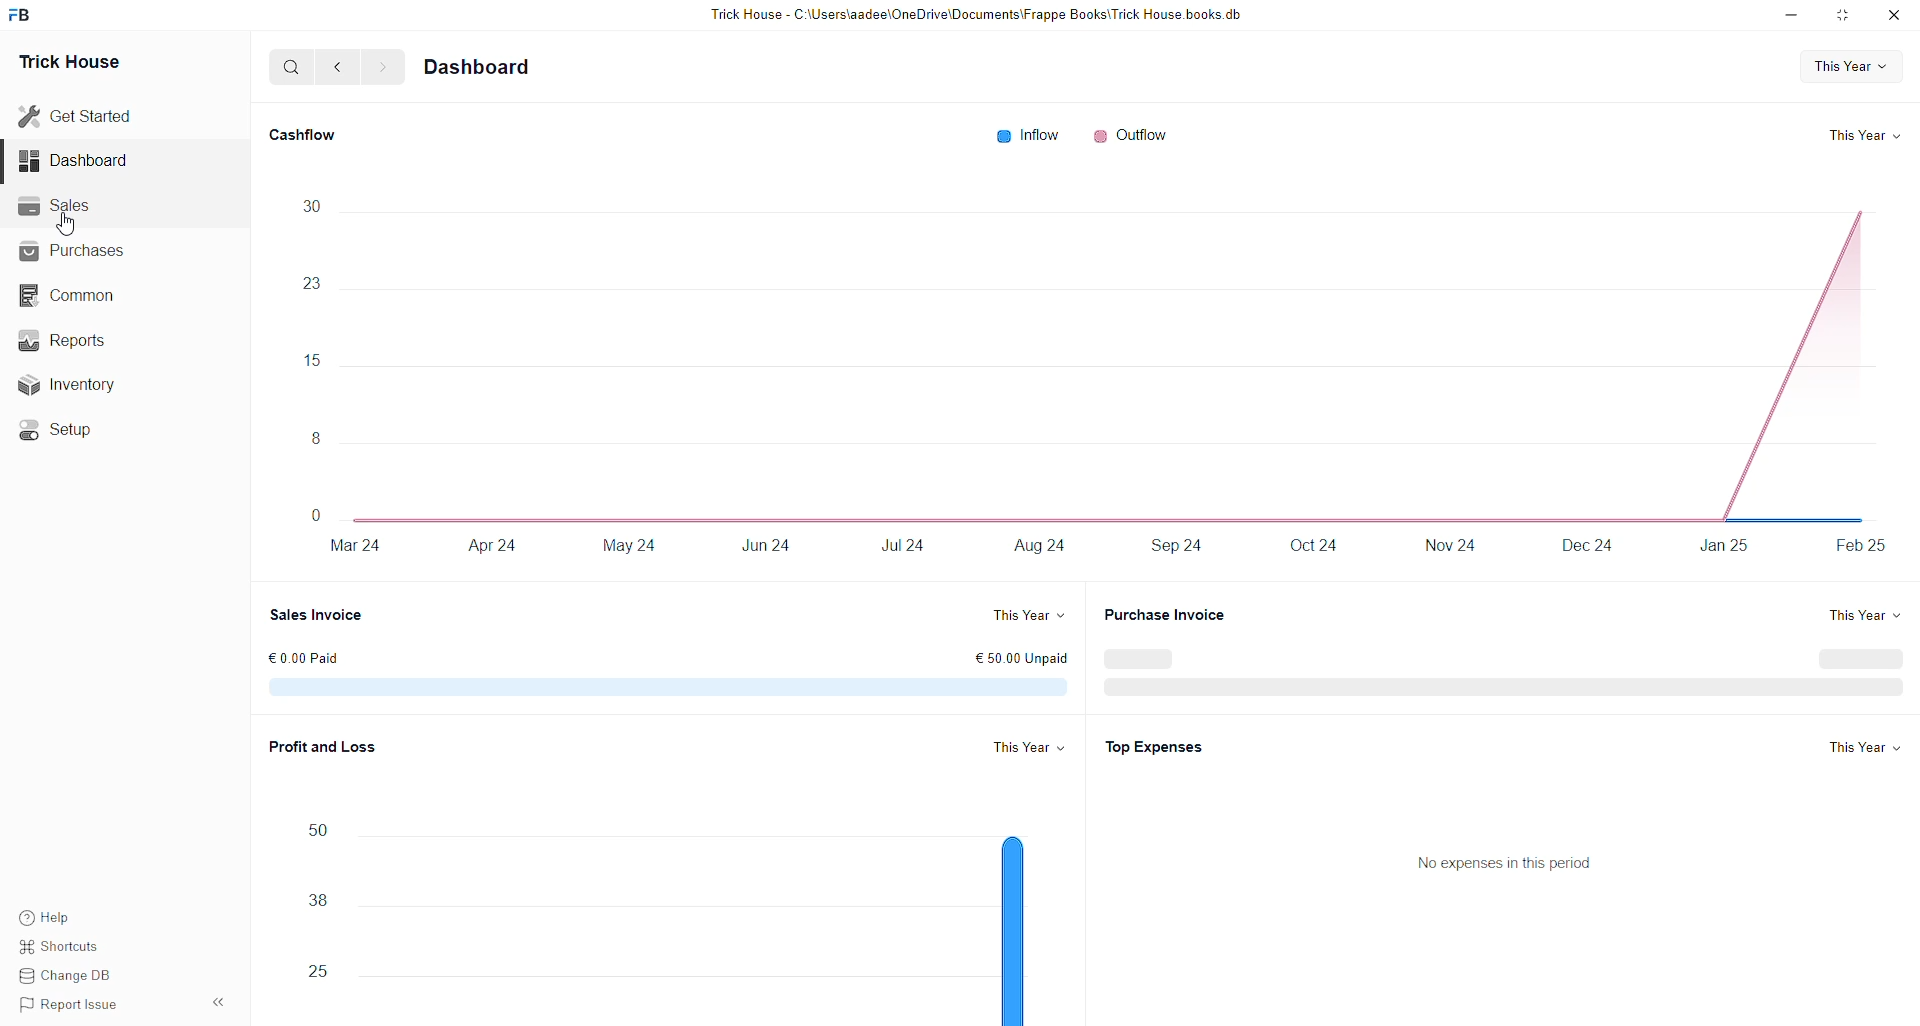 This screenshot has width=1920, height=1026. What do you see at coordinates (316, 896) in the screenshot?
I see `Numbers` at bounding box center [316, 896].